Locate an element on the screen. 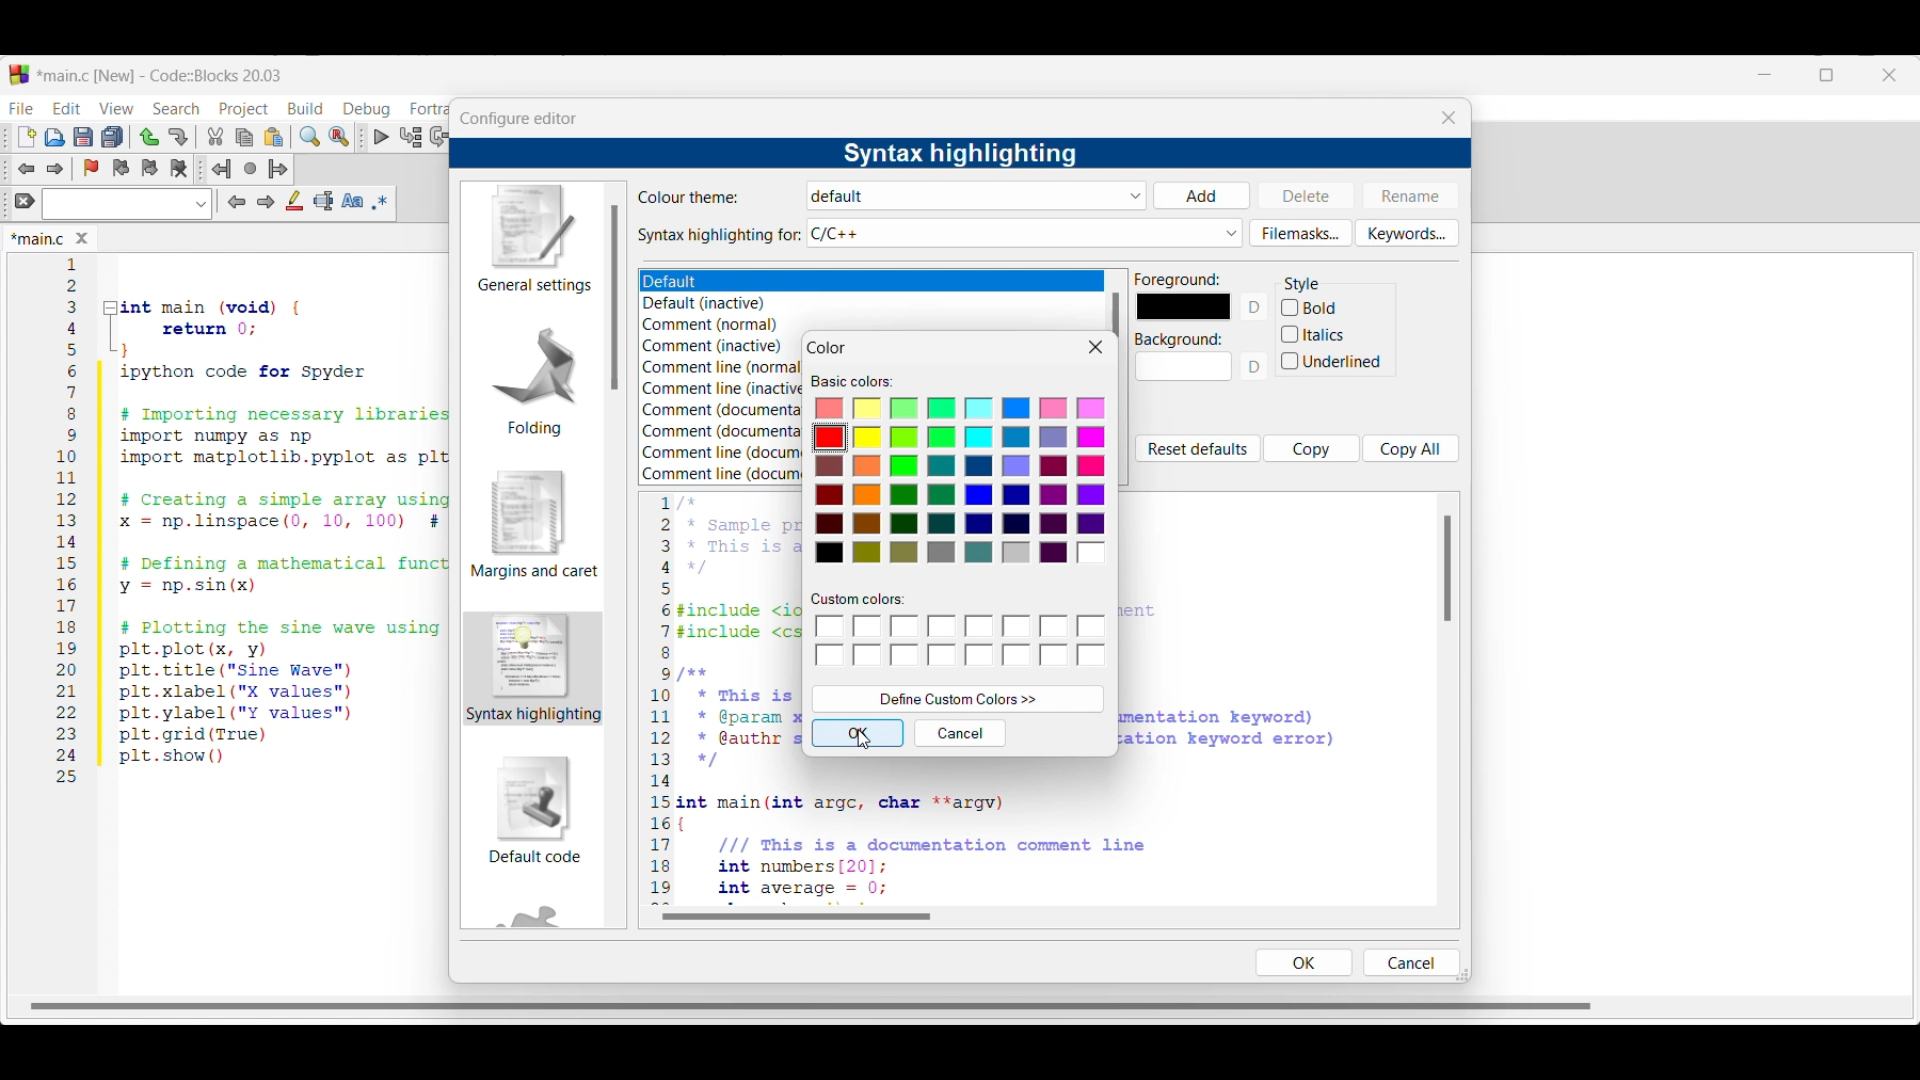 The width and height of the screenshot is (1920, 1080). Comment line (documentation, inactive is located at coordinates (722, 474).